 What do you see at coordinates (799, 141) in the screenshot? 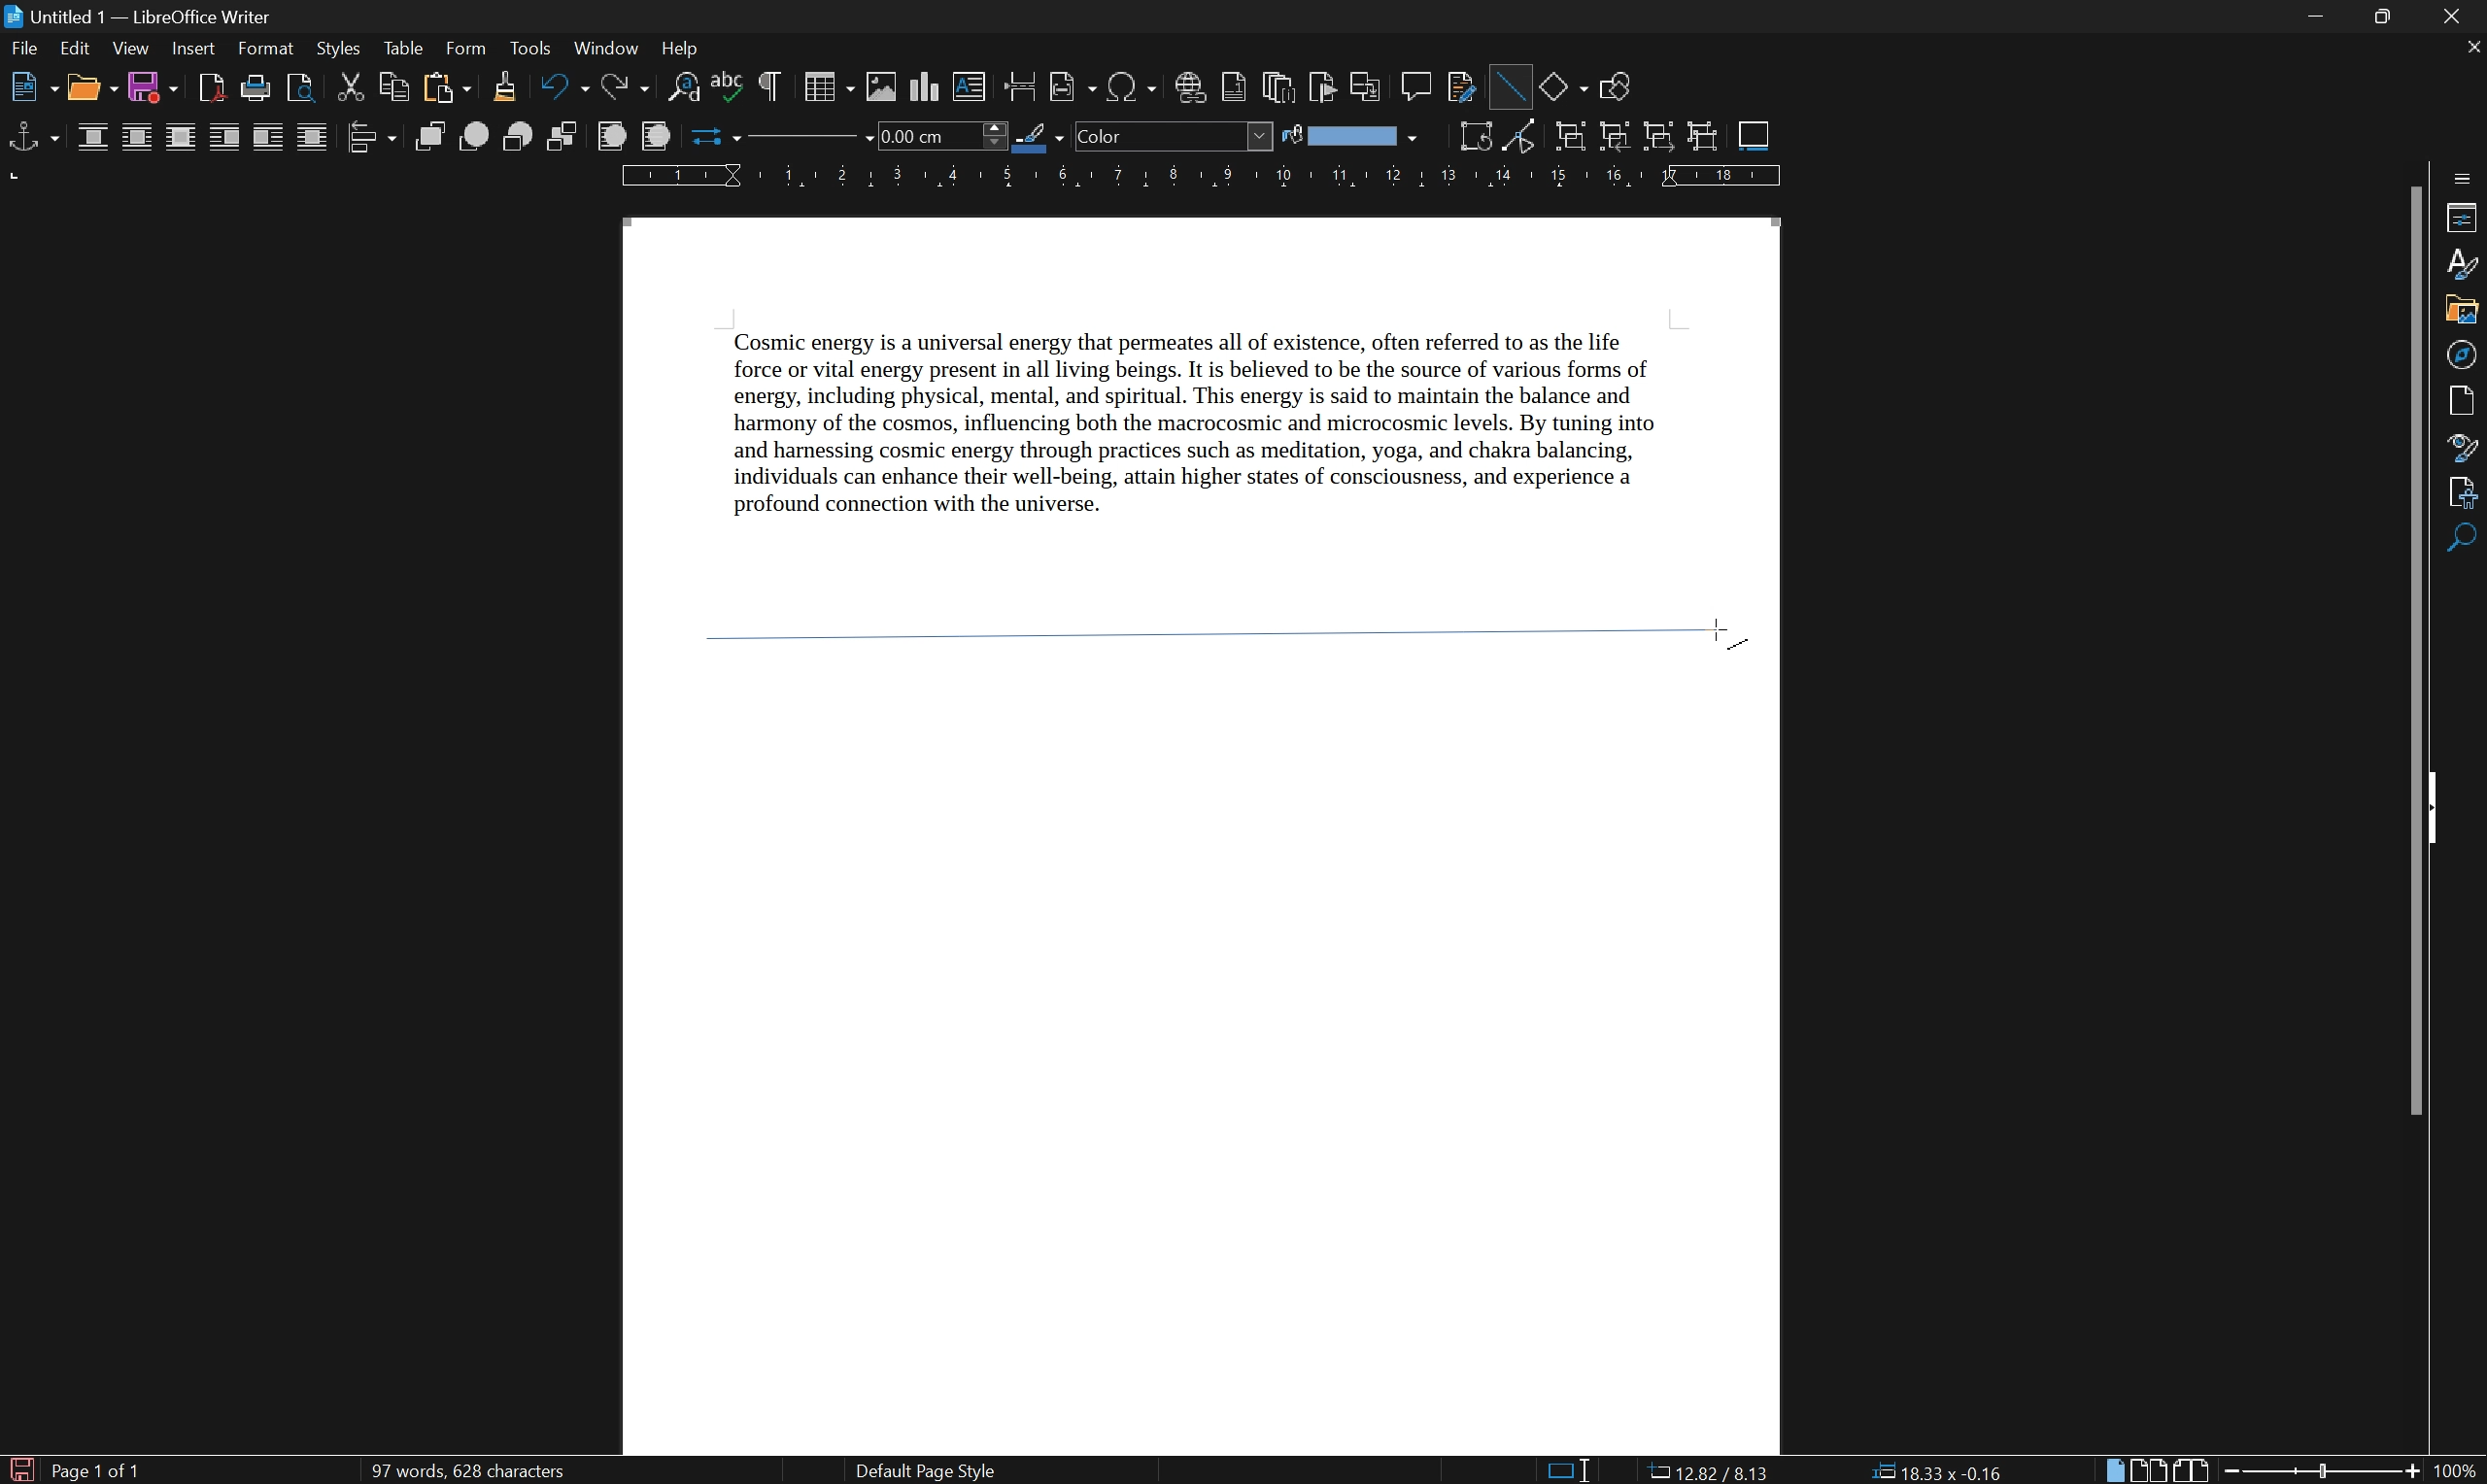
I see `line style` at bounding box center [799, 141].